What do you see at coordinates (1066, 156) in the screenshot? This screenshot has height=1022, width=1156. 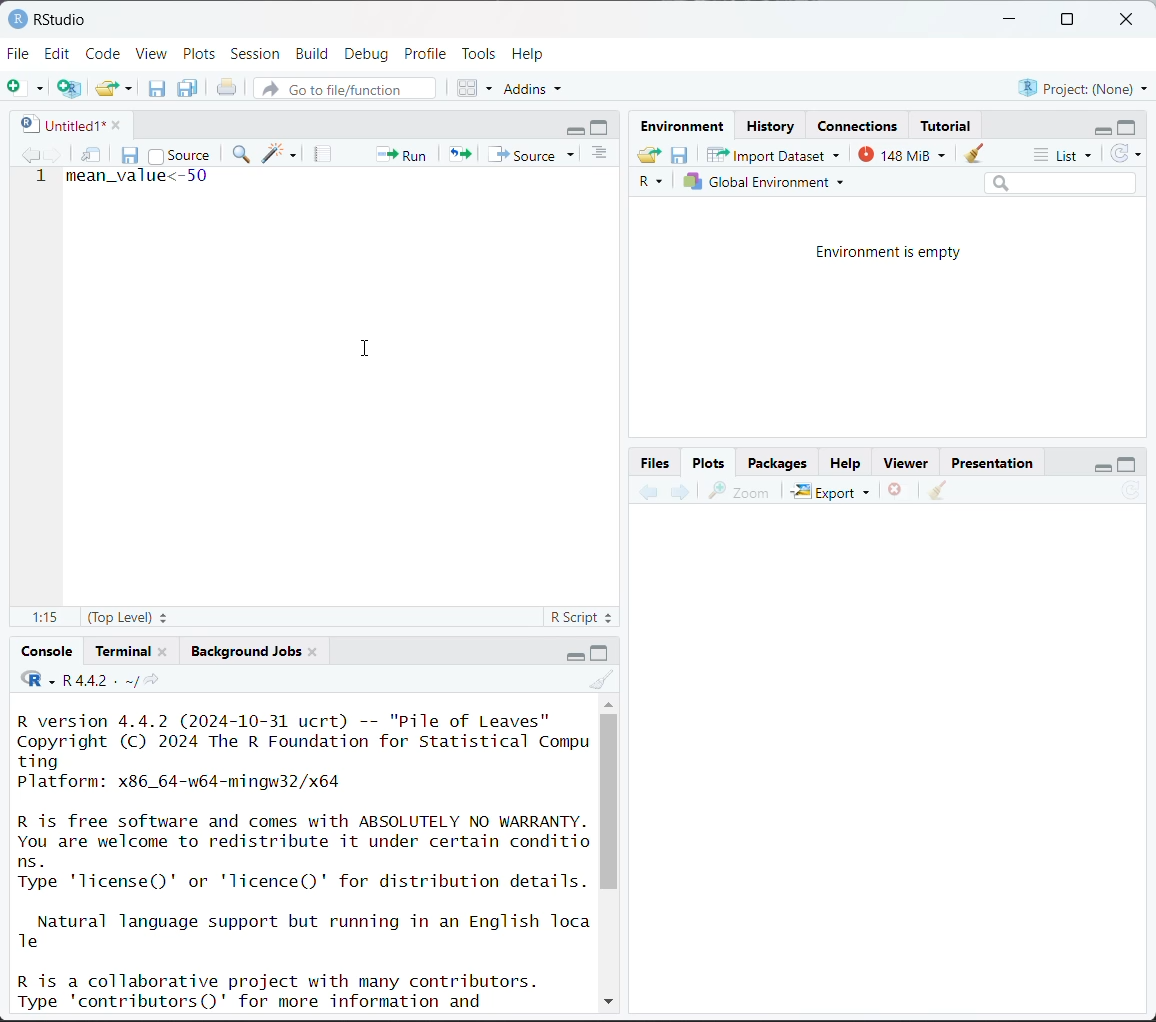 I see `list` at bounding box center [1066, 156].